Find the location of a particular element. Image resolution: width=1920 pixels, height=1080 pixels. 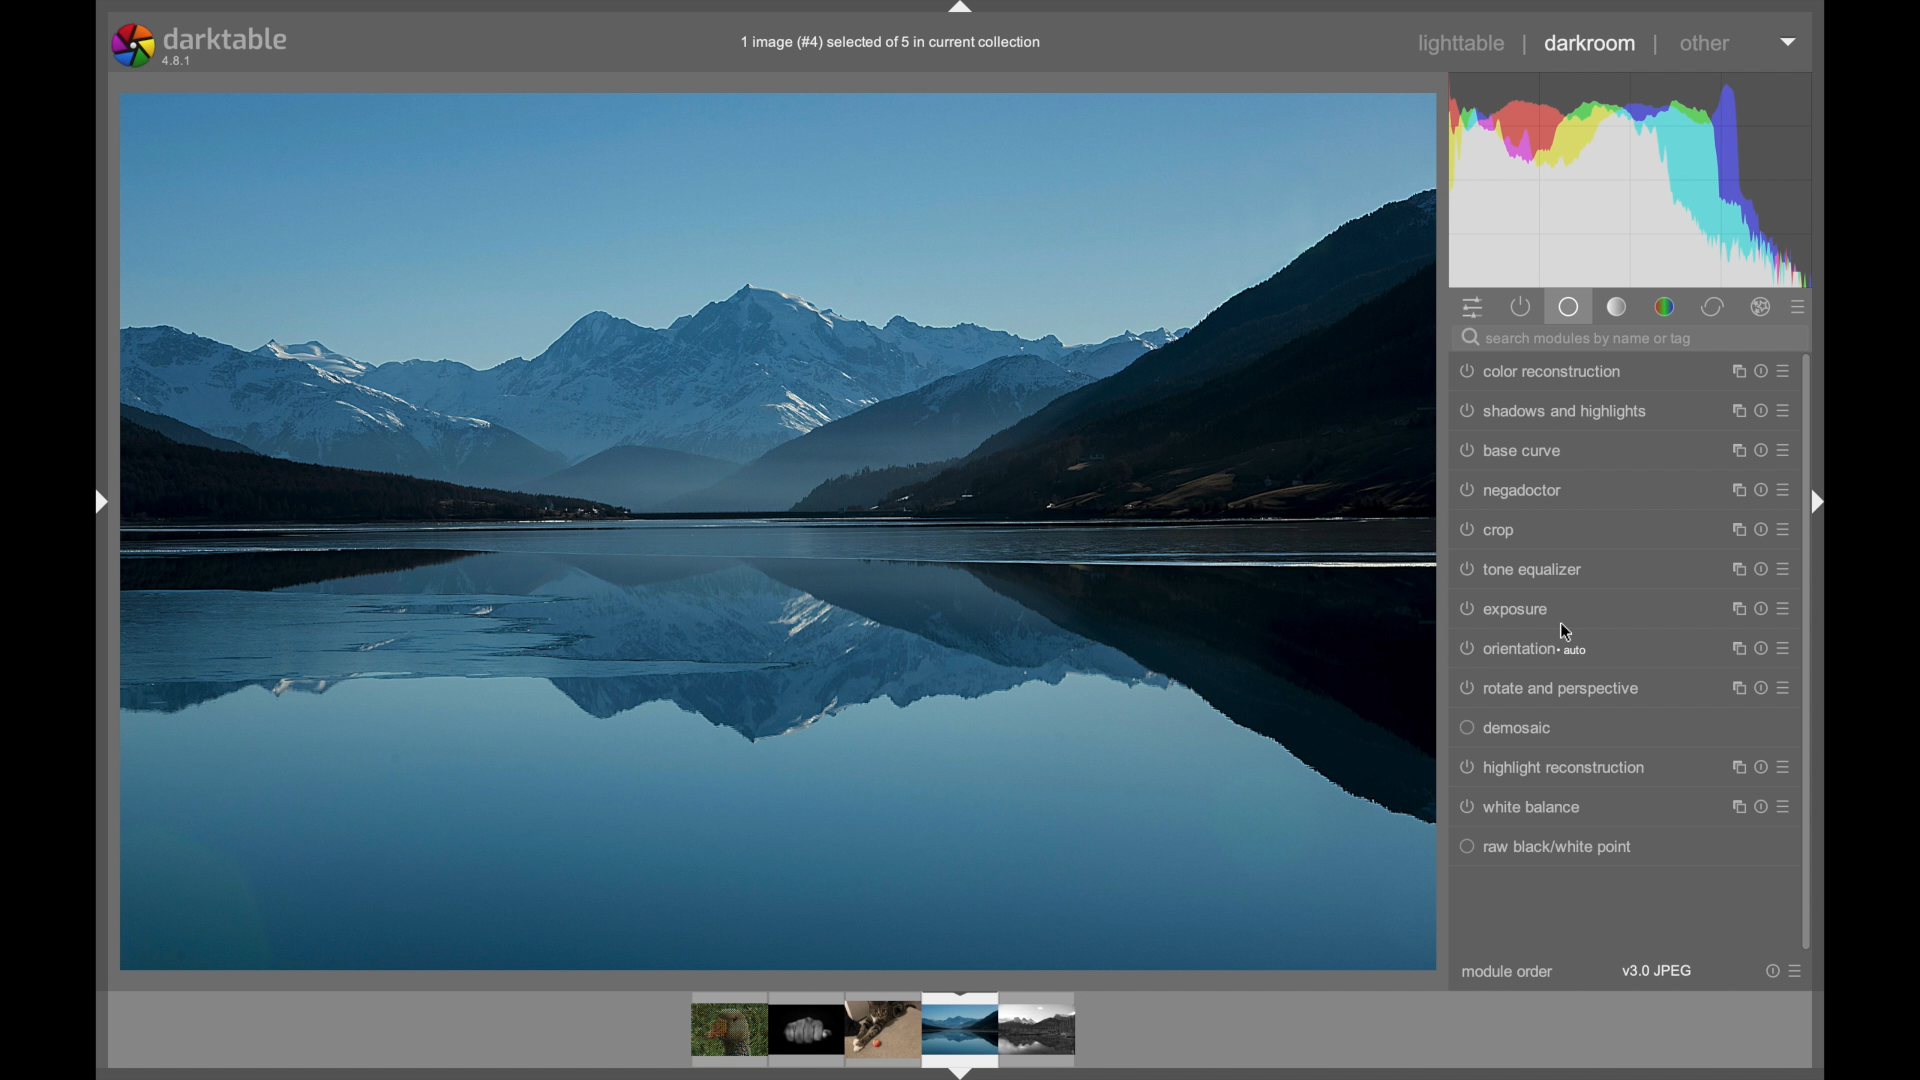

filename is located at coordinates (892, 42).